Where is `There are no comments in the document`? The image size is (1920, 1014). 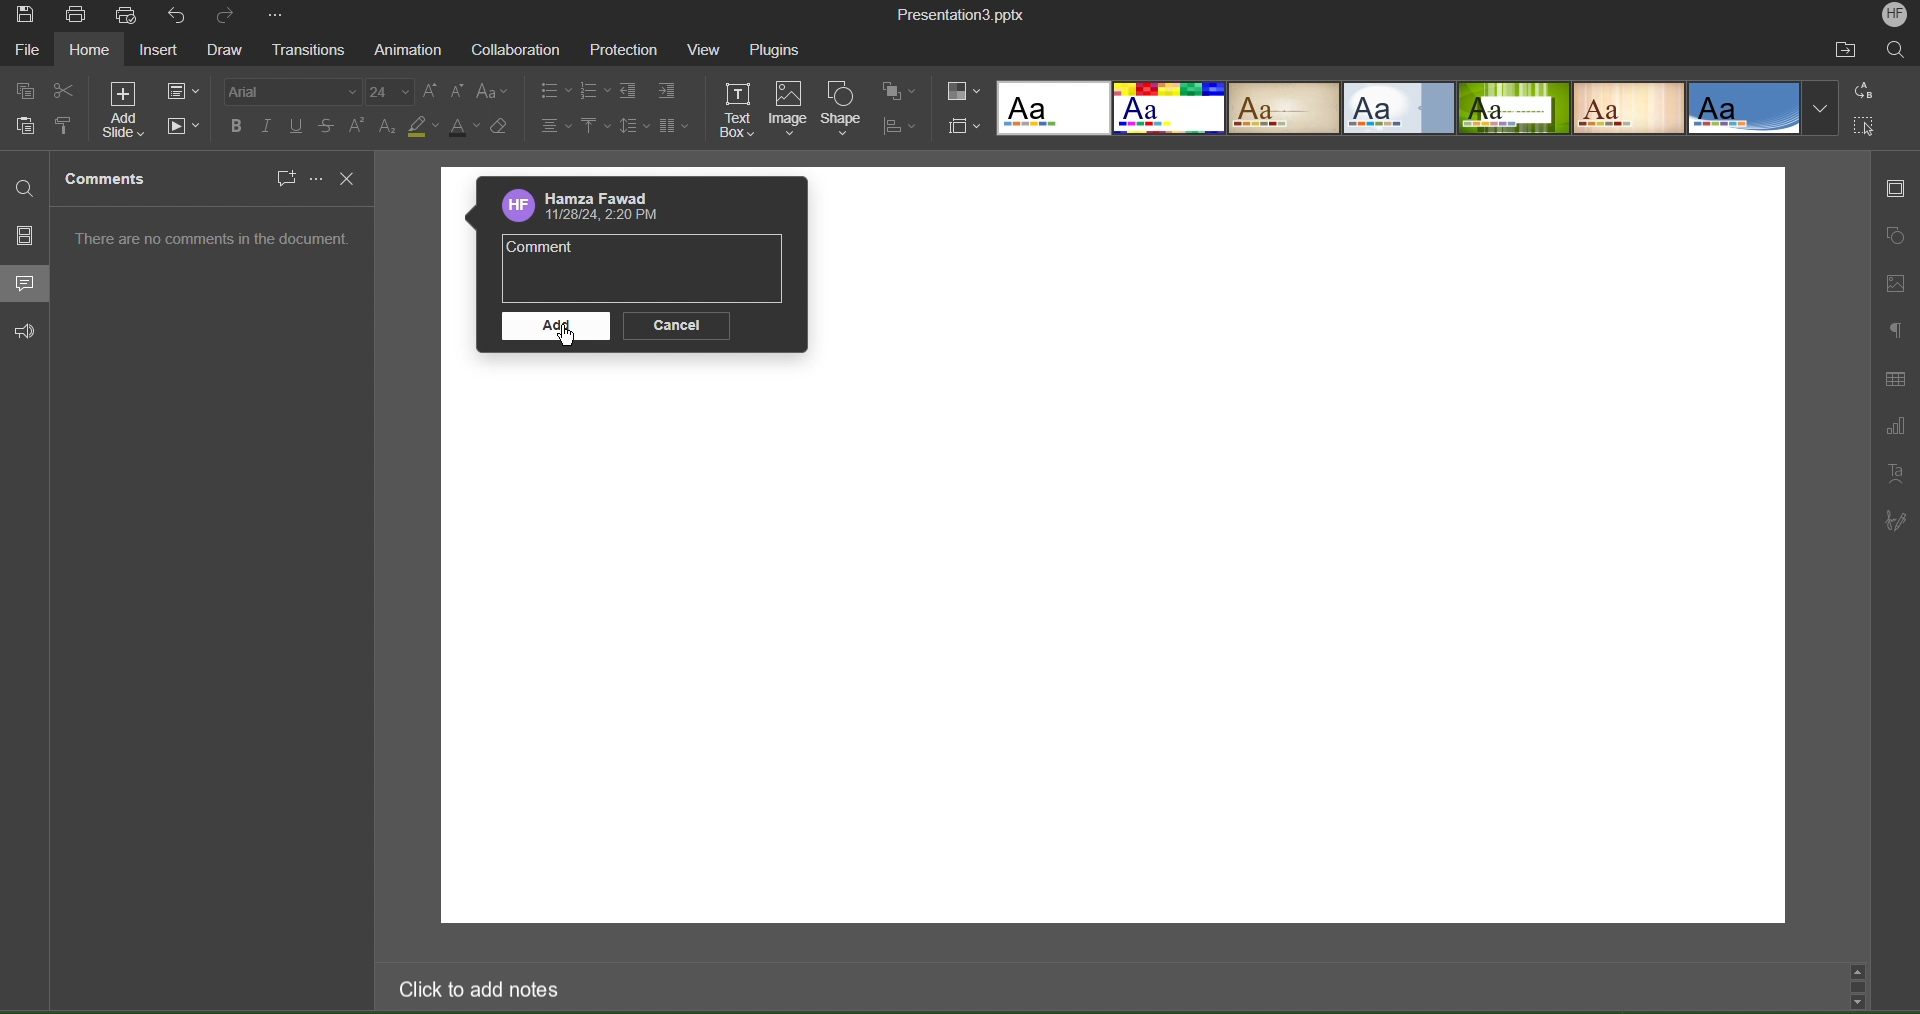
There are no comments in the document is located at coordinates (215, 244).